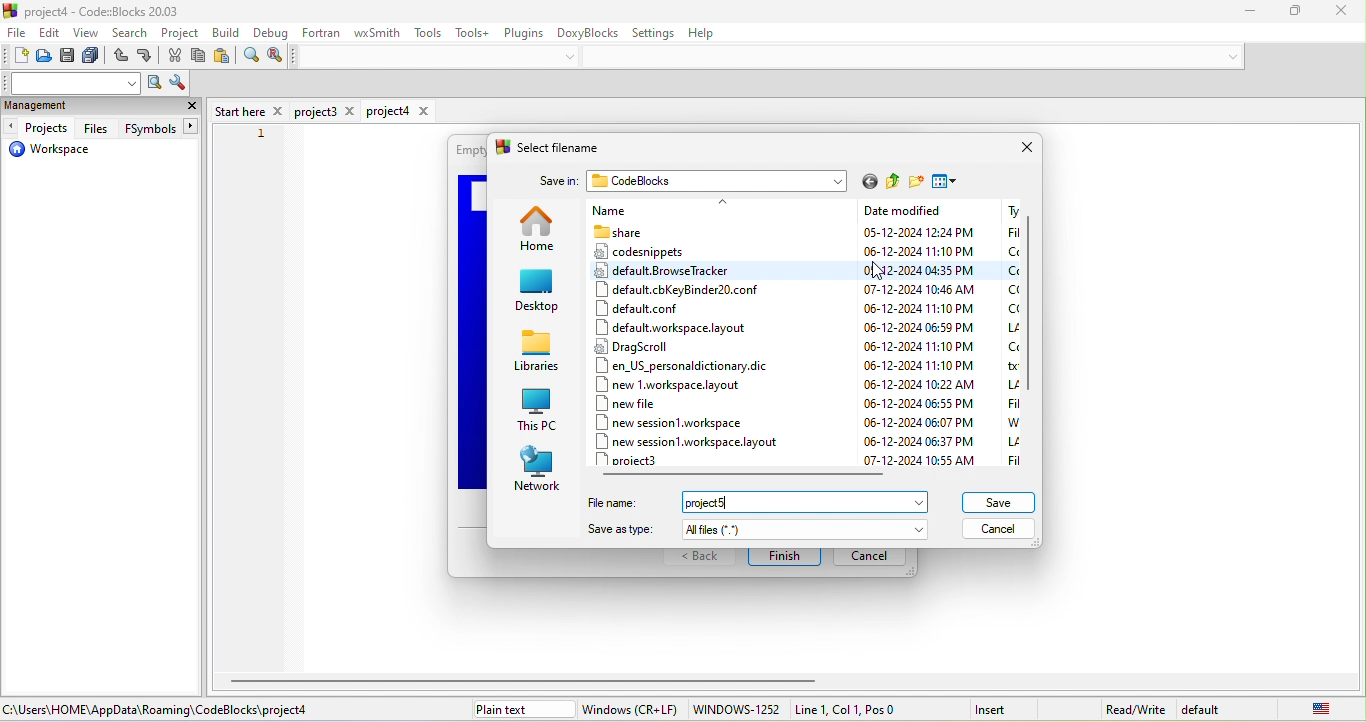  Describe the element at coordinates (176, 57) in the screenshot. I see `cut` at that location.